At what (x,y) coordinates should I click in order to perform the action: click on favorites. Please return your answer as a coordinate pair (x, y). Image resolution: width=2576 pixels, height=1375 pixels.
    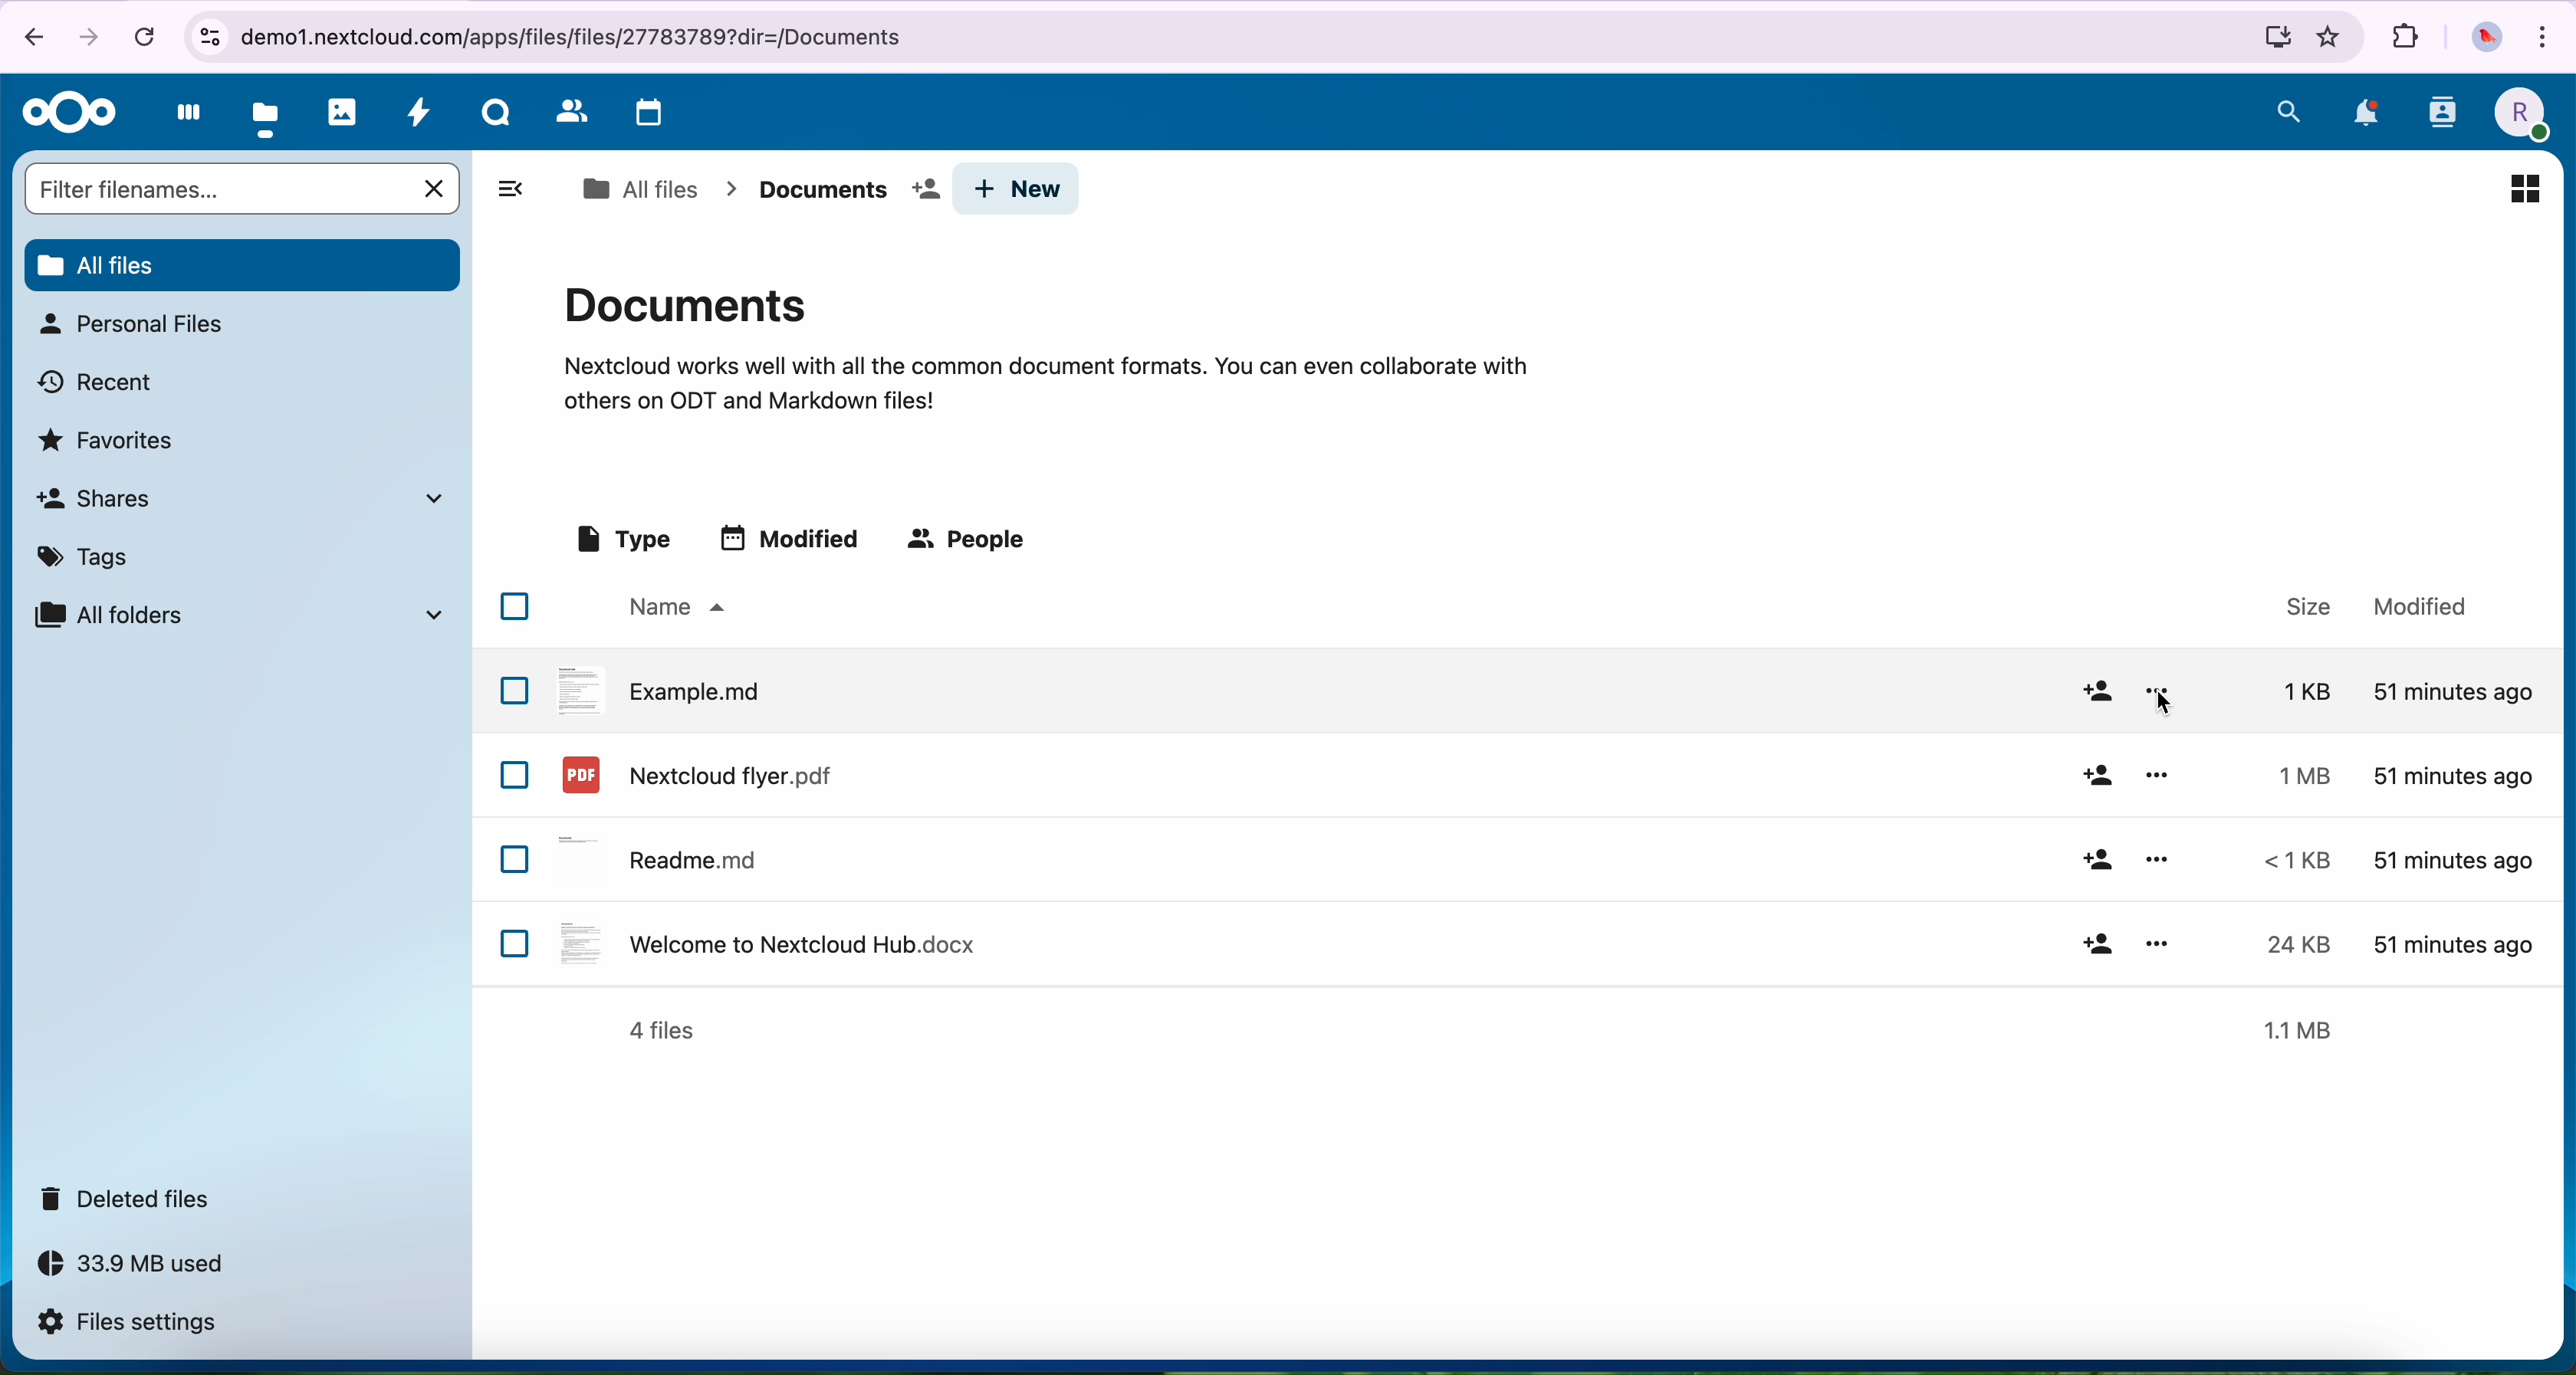
    Looking at the image, I should click on (111, 438).